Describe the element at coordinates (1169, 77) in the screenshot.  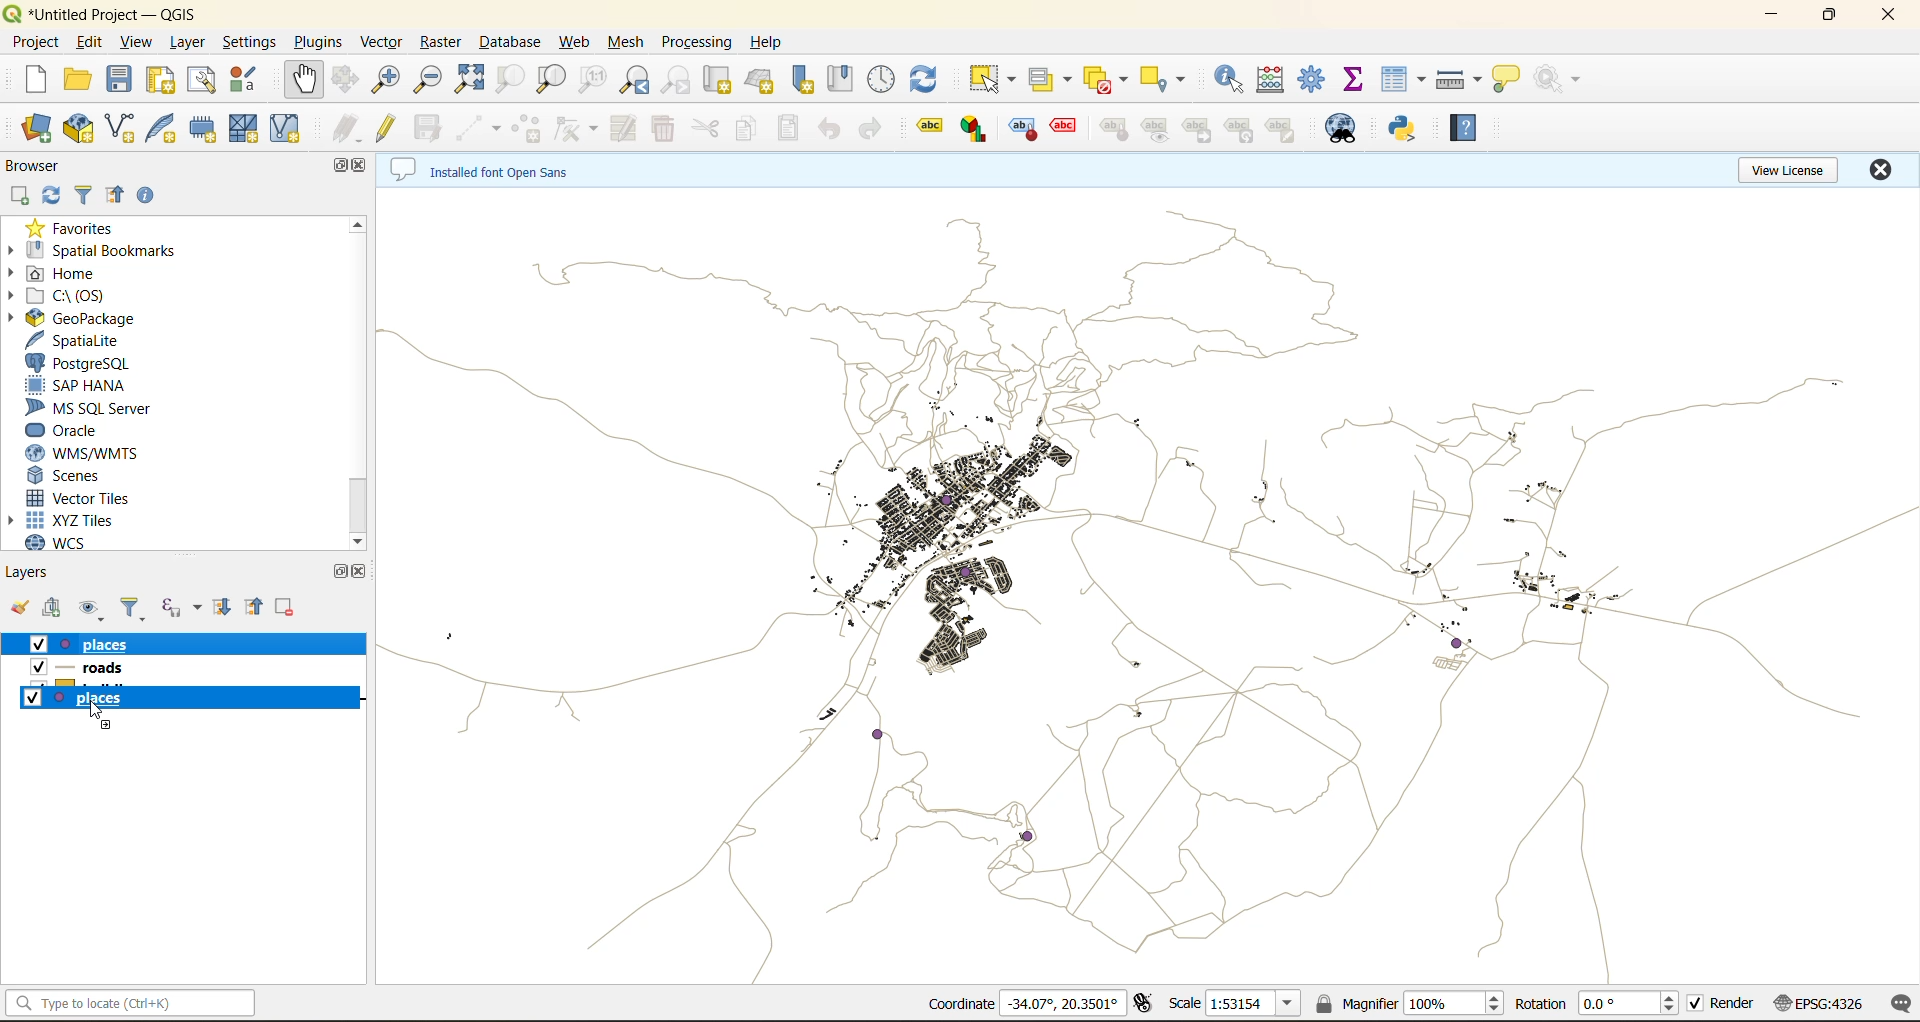
I see `select location` at that location.